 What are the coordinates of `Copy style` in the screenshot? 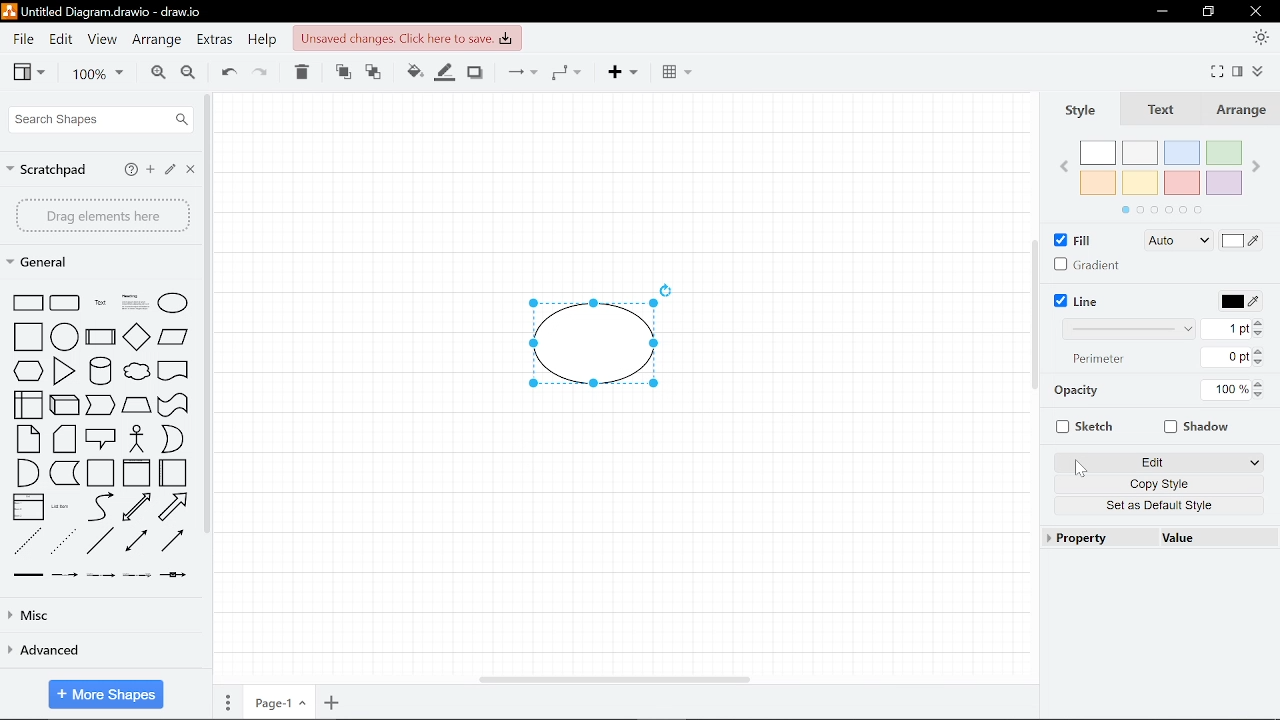 It's located at (1156, 484).